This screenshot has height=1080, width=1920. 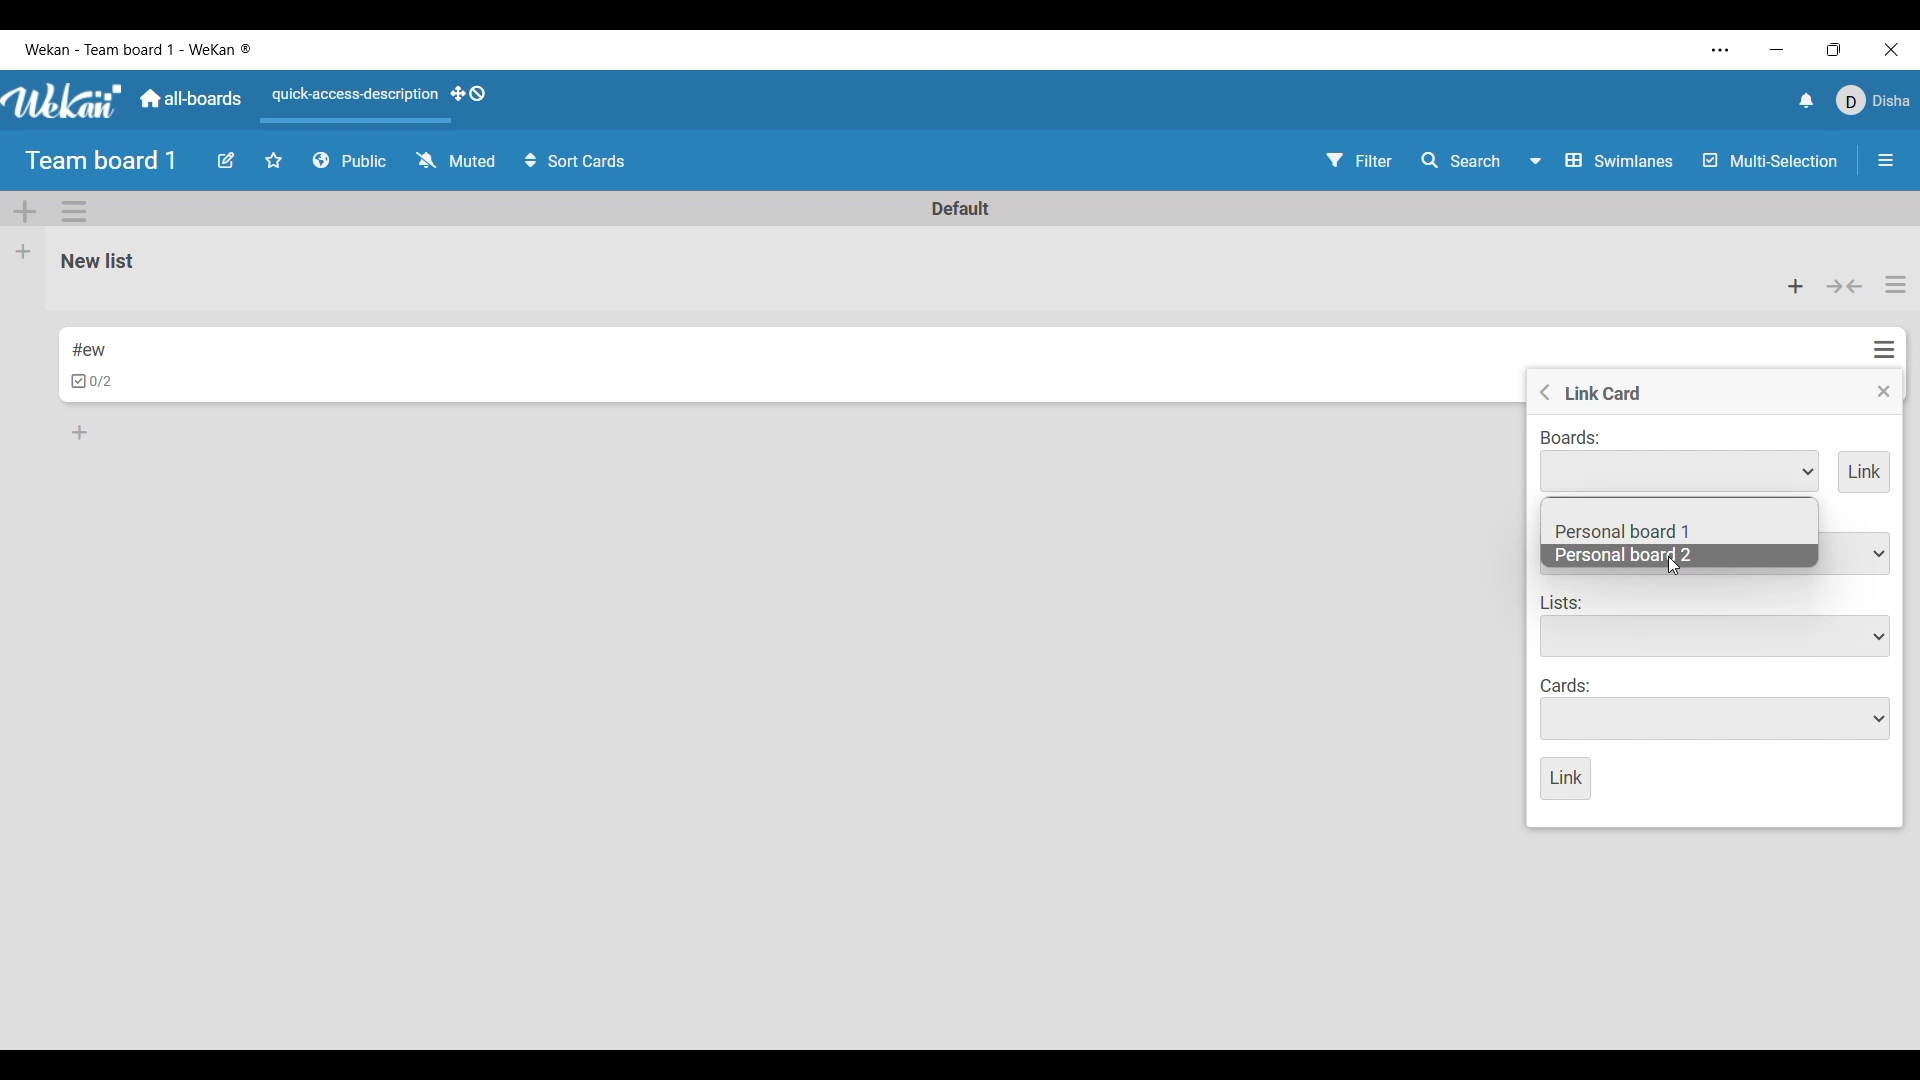 What do you see at coordinates (1605, 392) in the screenshot?
I see `Title of current setting` at bounding box center [1605, 392].